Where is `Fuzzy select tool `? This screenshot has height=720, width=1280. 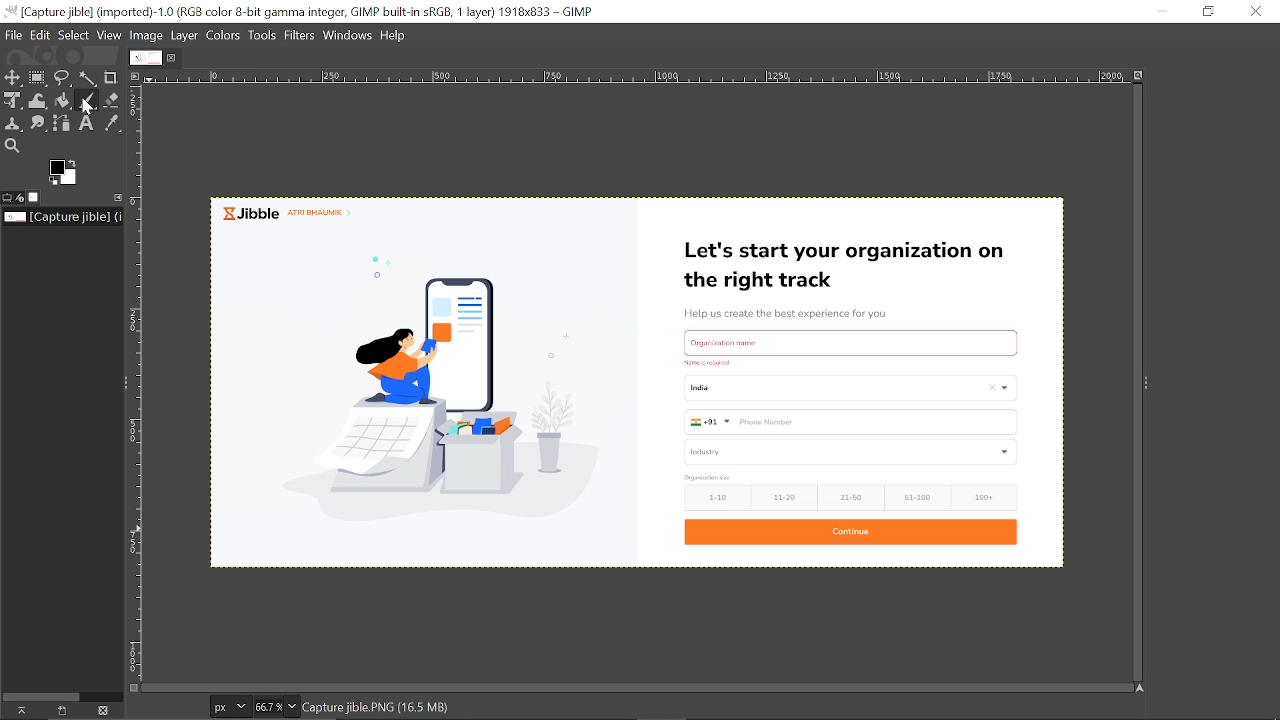
Fuzzy select tool  is located at coordinates (88, 80).